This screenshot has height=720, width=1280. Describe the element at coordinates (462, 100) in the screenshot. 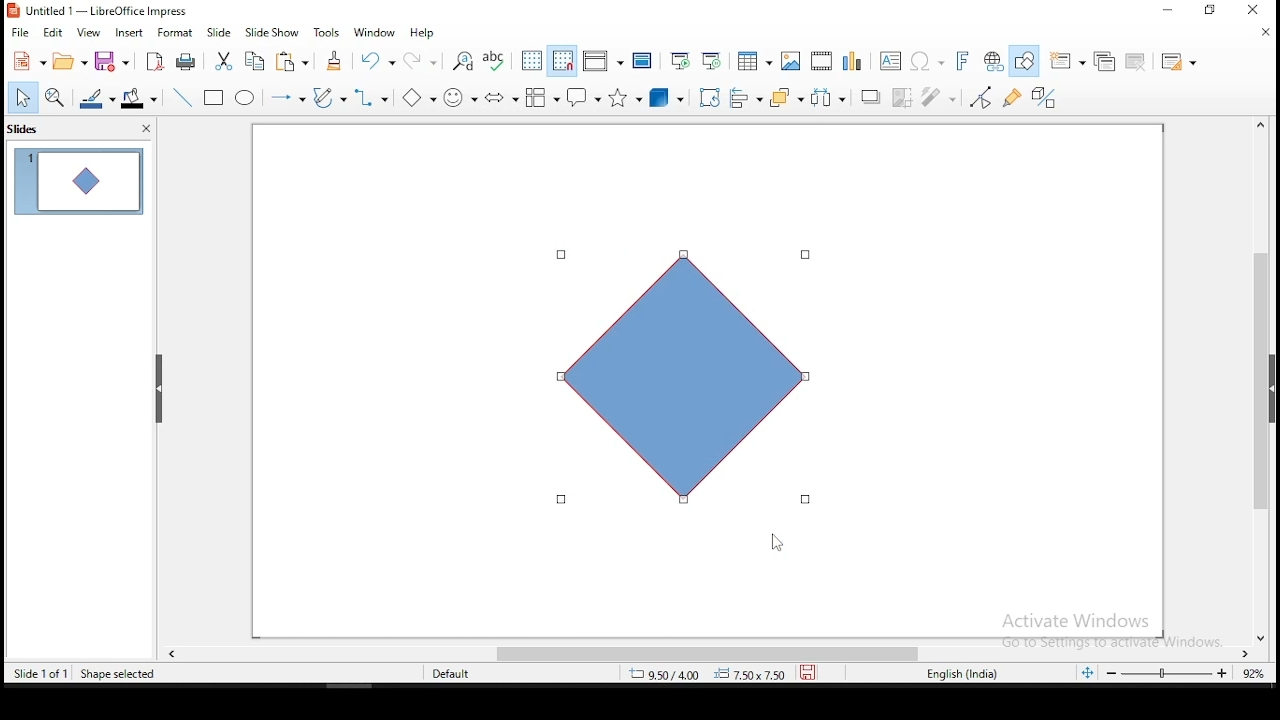

I see `symbol shapes` at that location.